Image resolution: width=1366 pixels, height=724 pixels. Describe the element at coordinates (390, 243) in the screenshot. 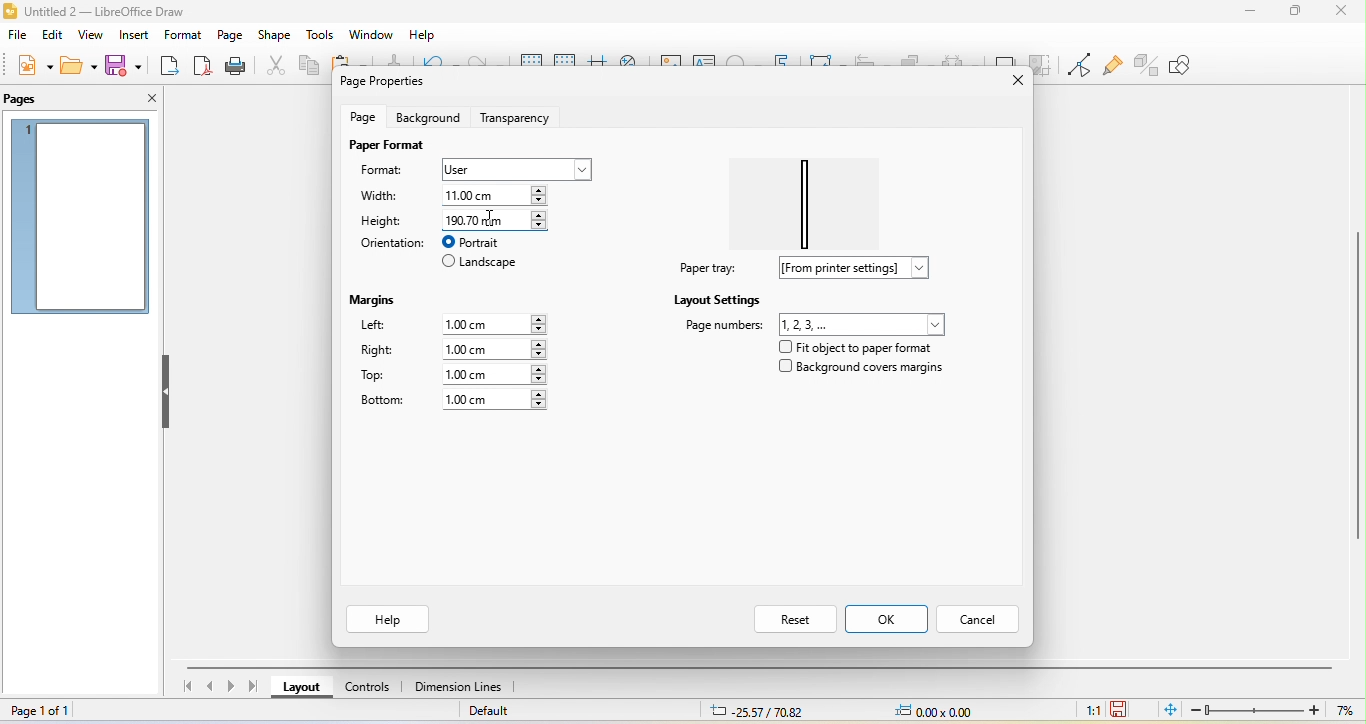

I see `orientation` at that location.